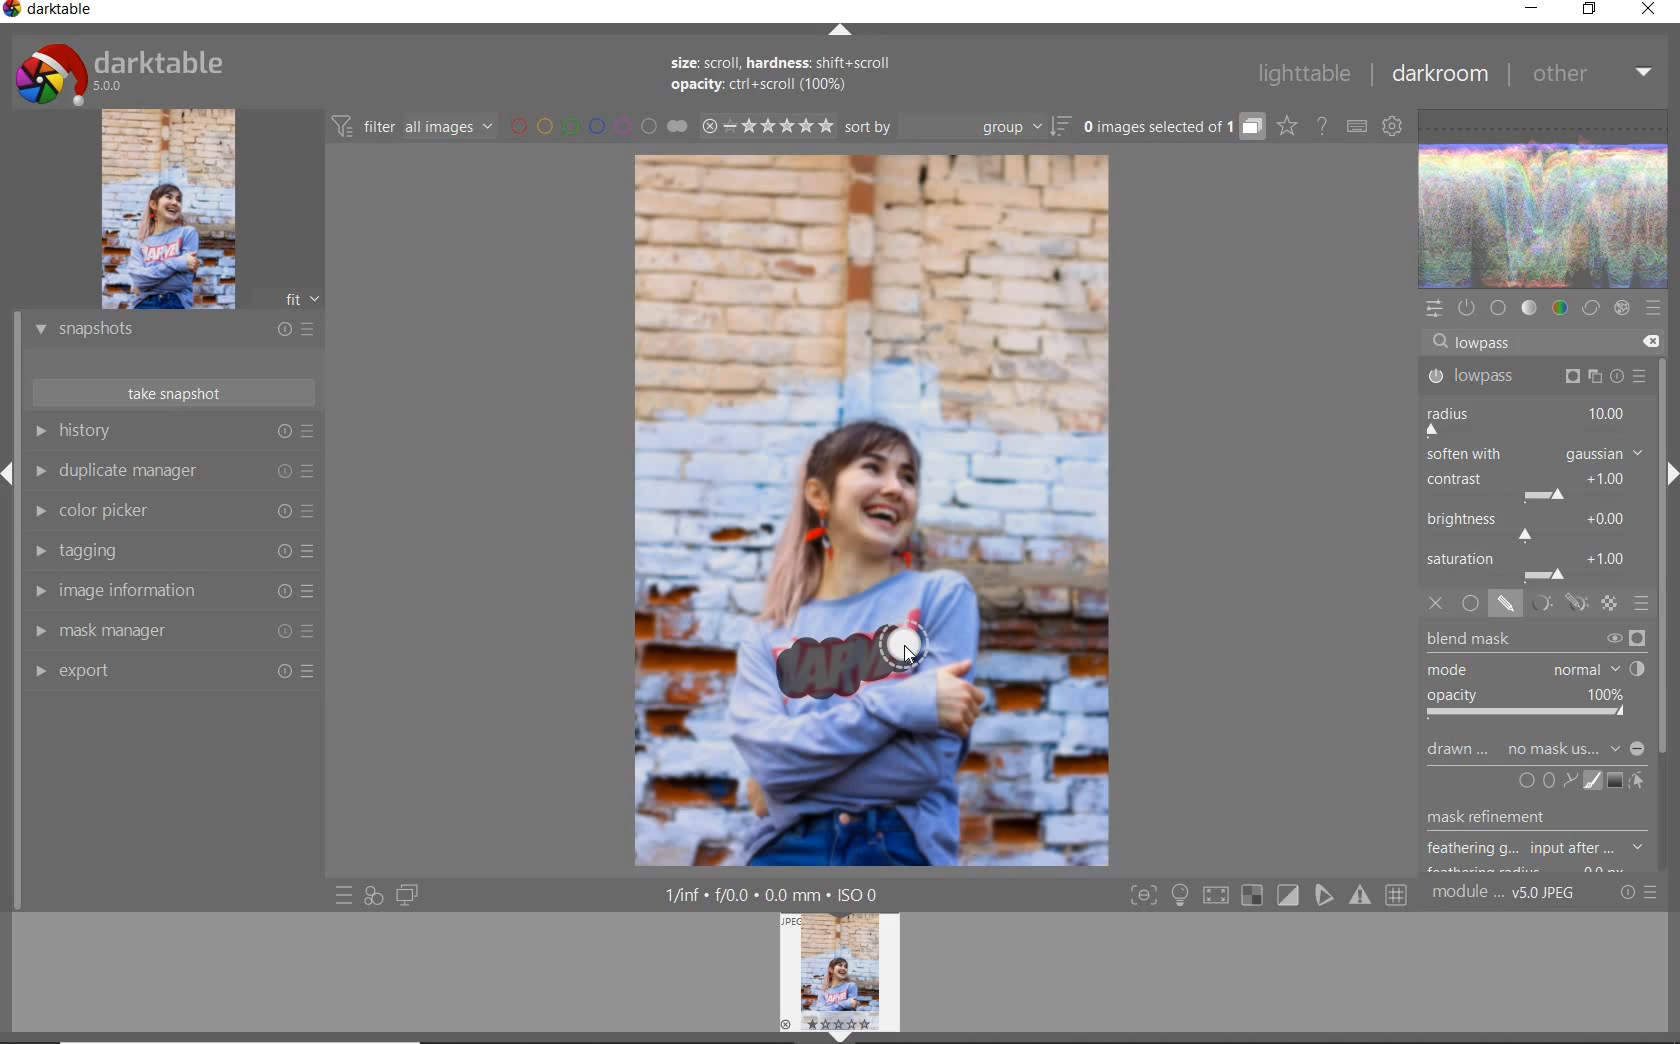 The width and height of the screenshot is (1680, 1044). What do you see at coordinates (374, 895) in the screenshot?
I see `quick access for applying any of your styles` at bounding box center [374, 895].